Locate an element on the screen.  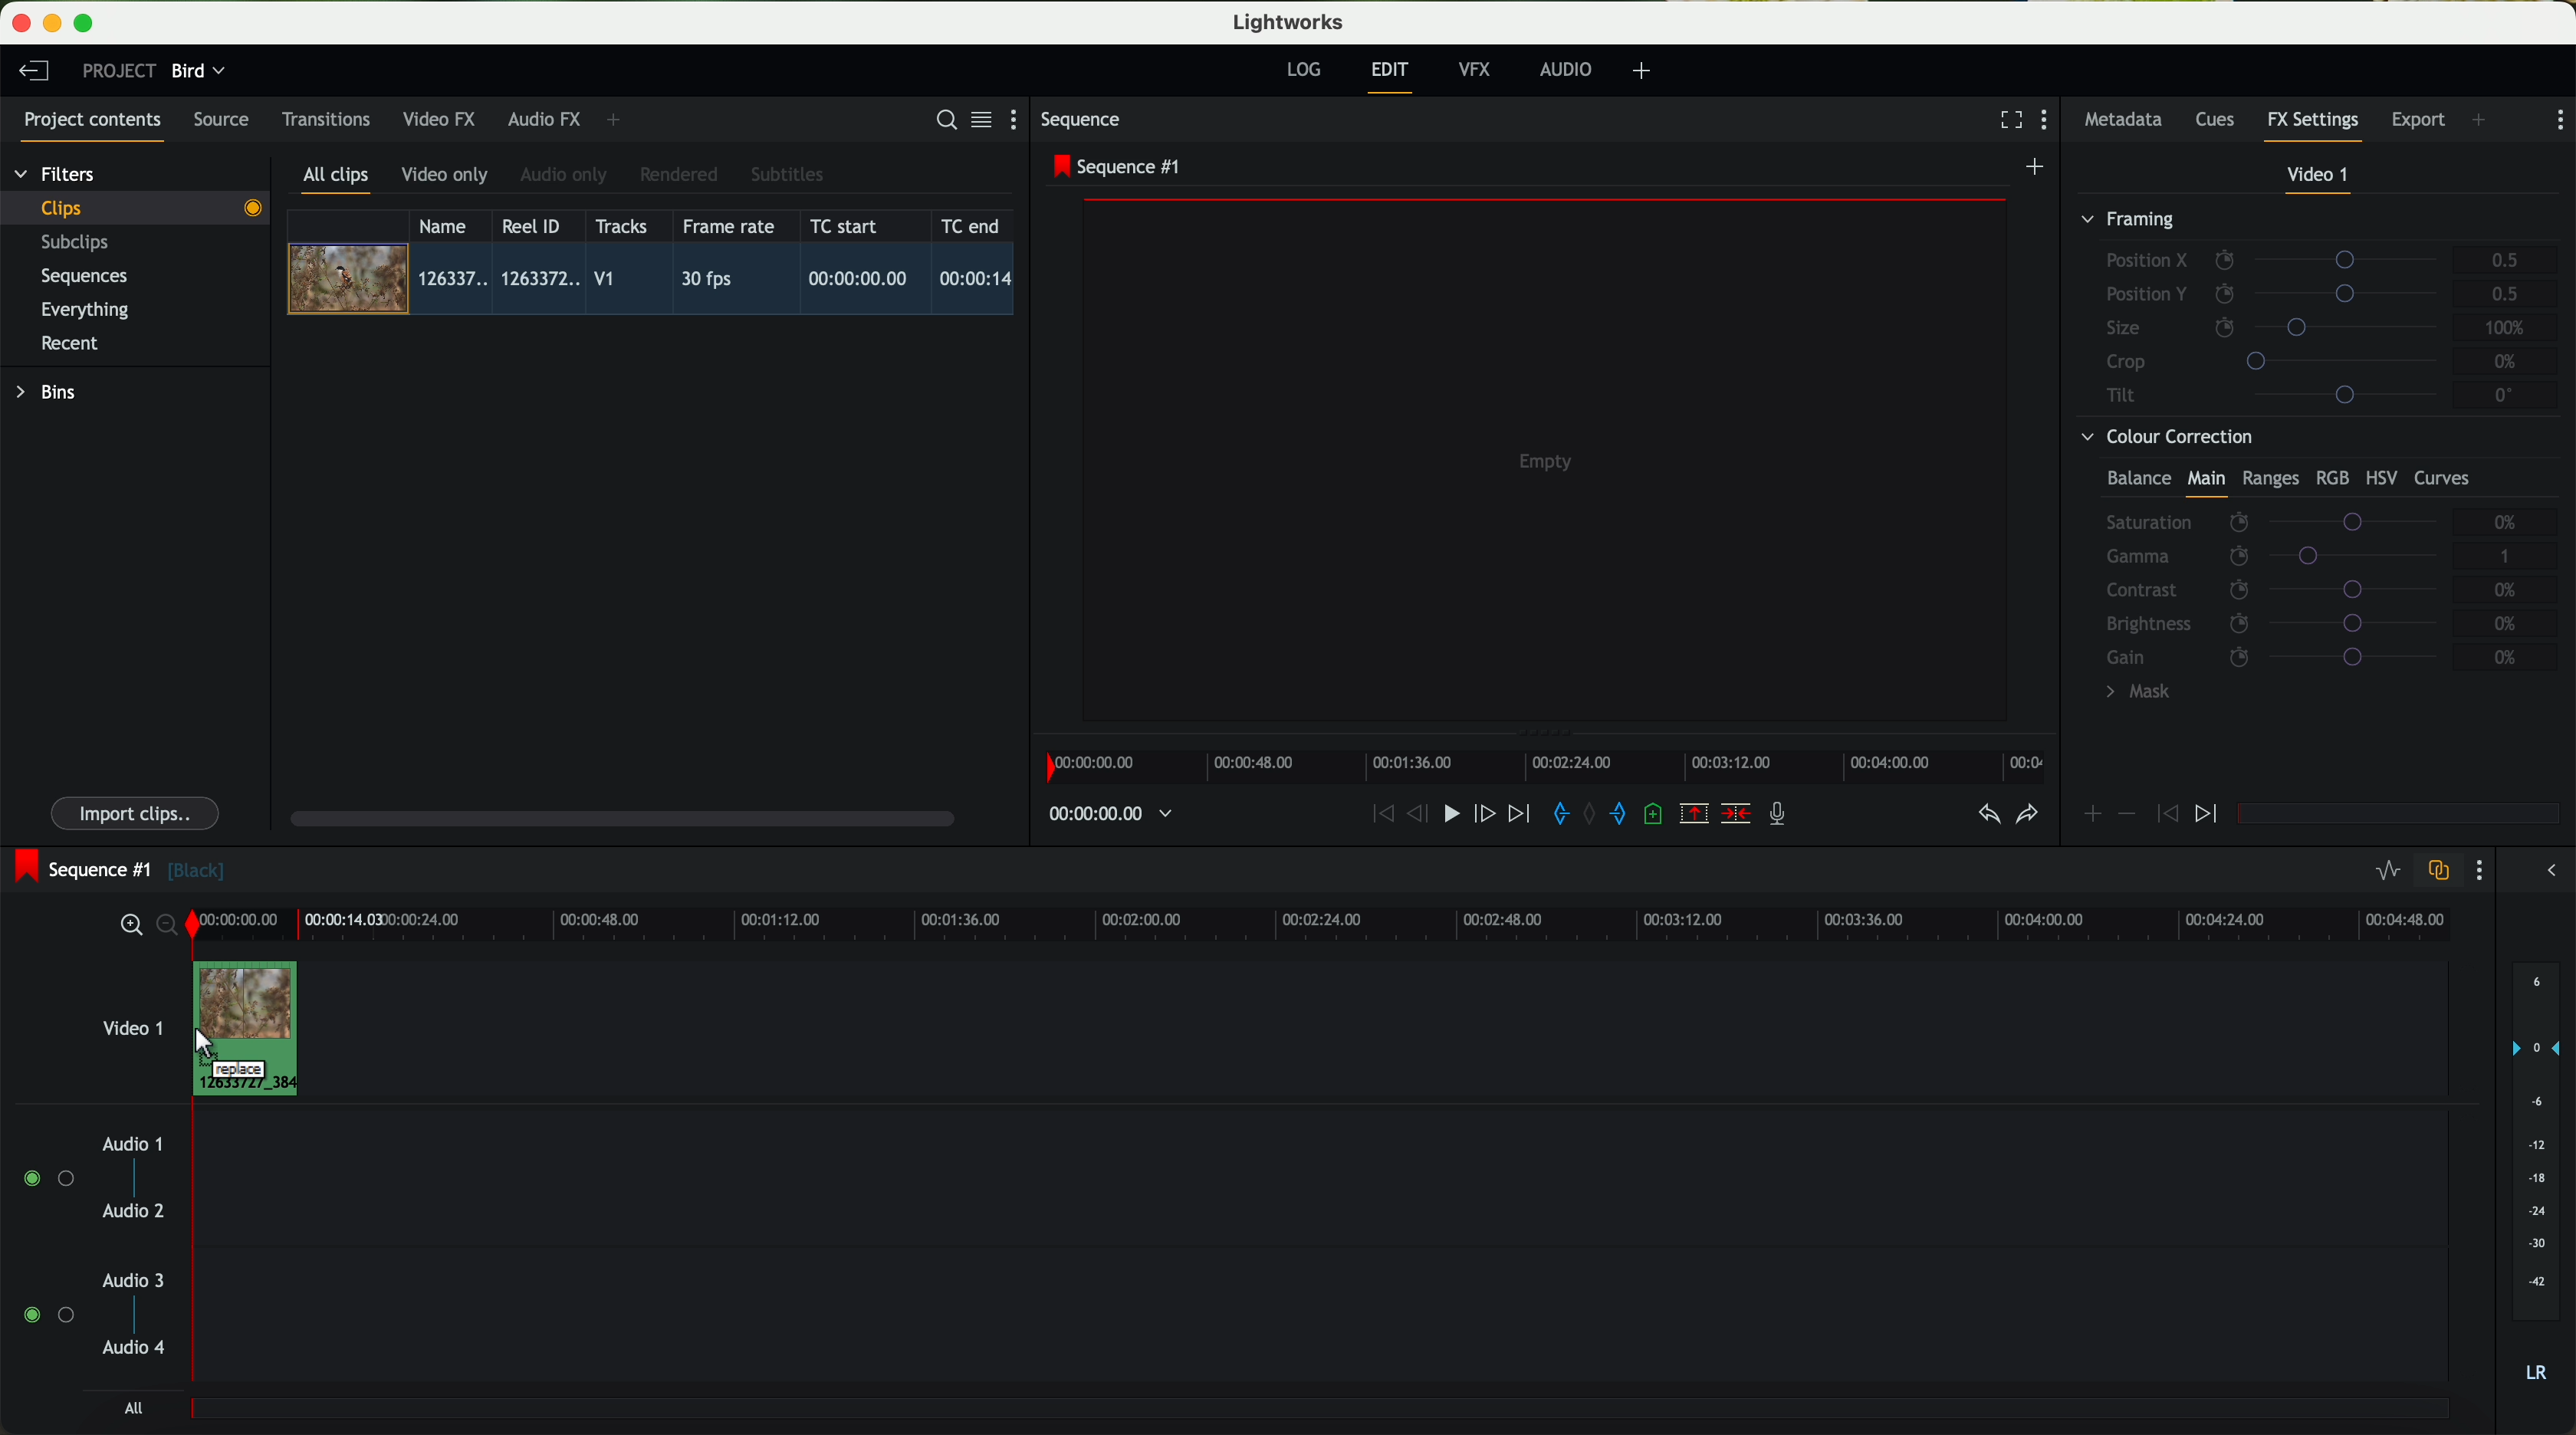
video preview is located at coordinates (1555, 462).